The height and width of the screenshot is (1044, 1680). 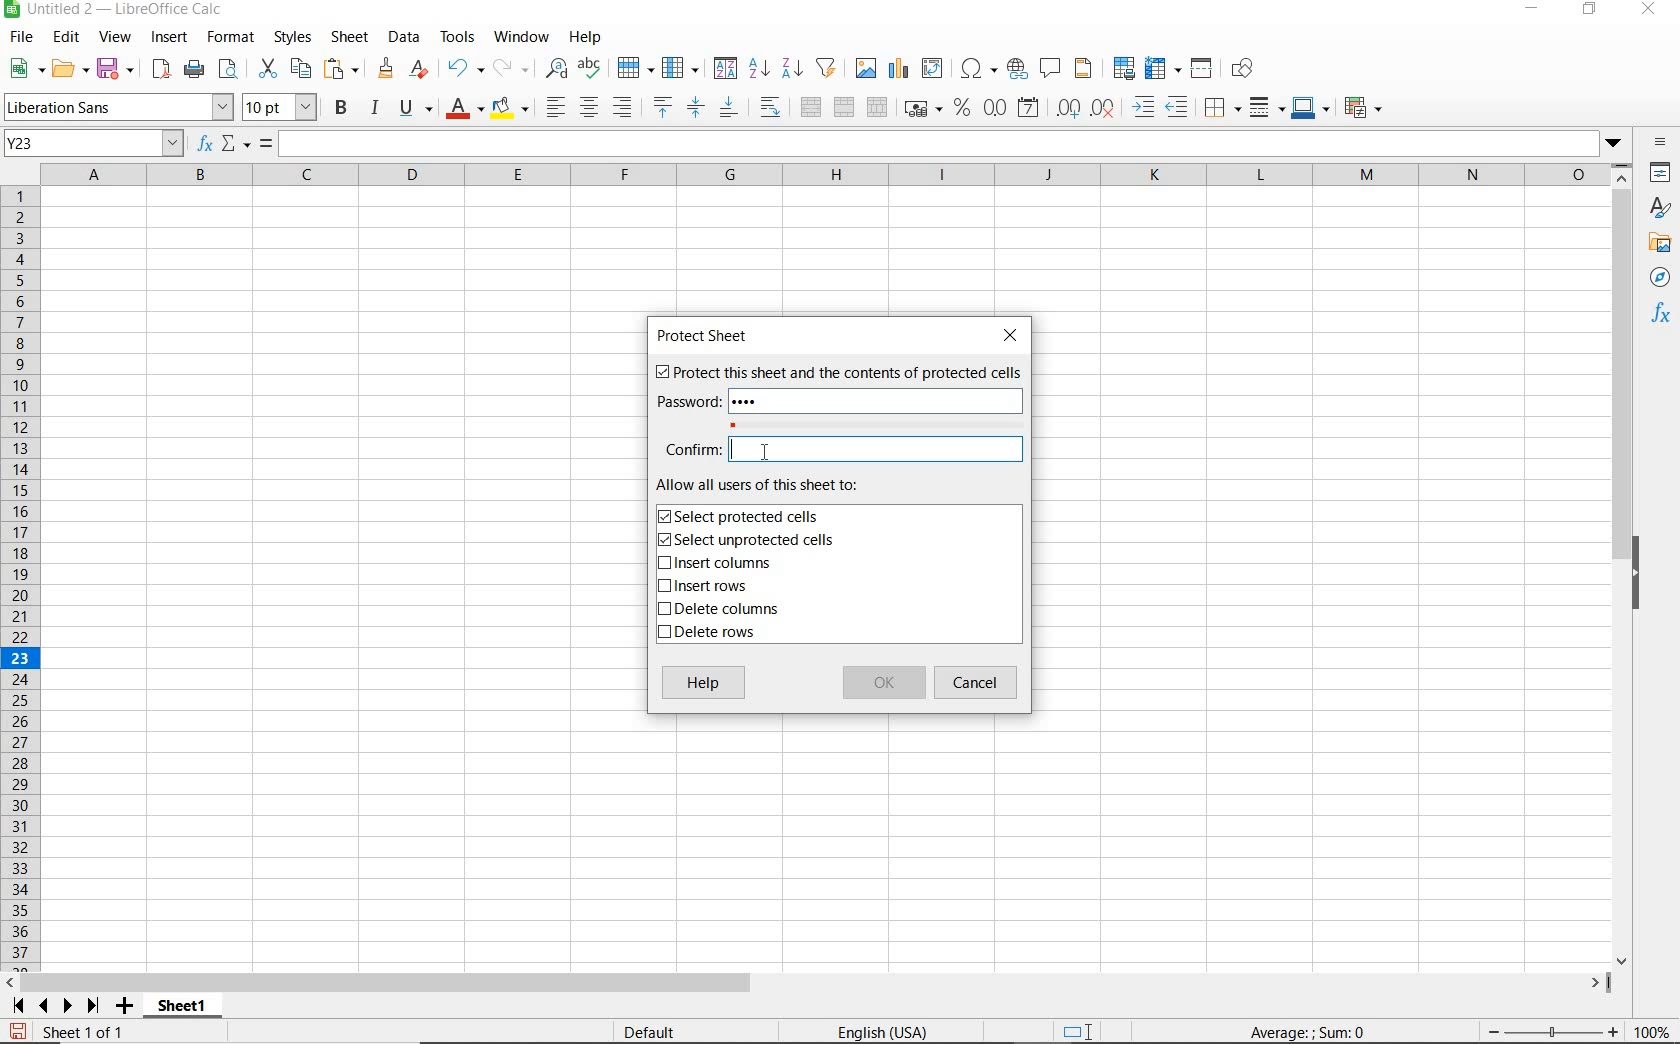 I want to click on MERGE CELLS, so click(x=844, y=108).